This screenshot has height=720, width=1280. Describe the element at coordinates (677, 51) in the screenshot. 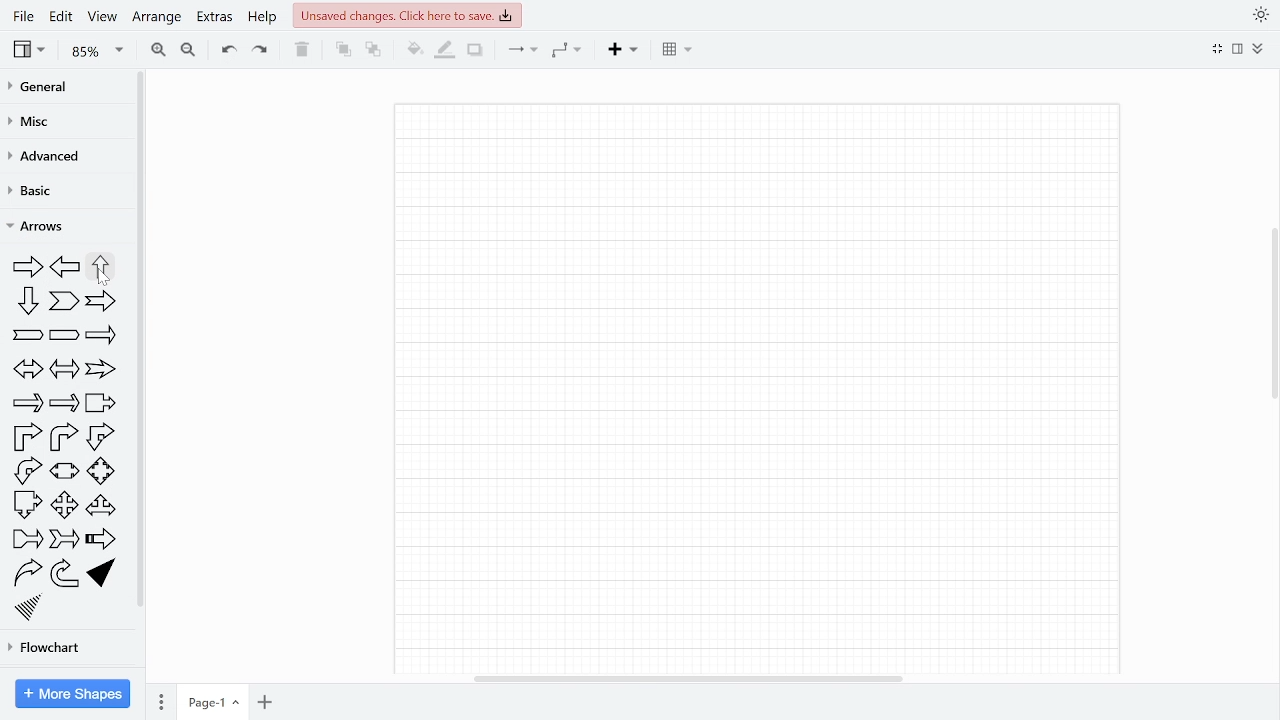

I see `Table` at that location.